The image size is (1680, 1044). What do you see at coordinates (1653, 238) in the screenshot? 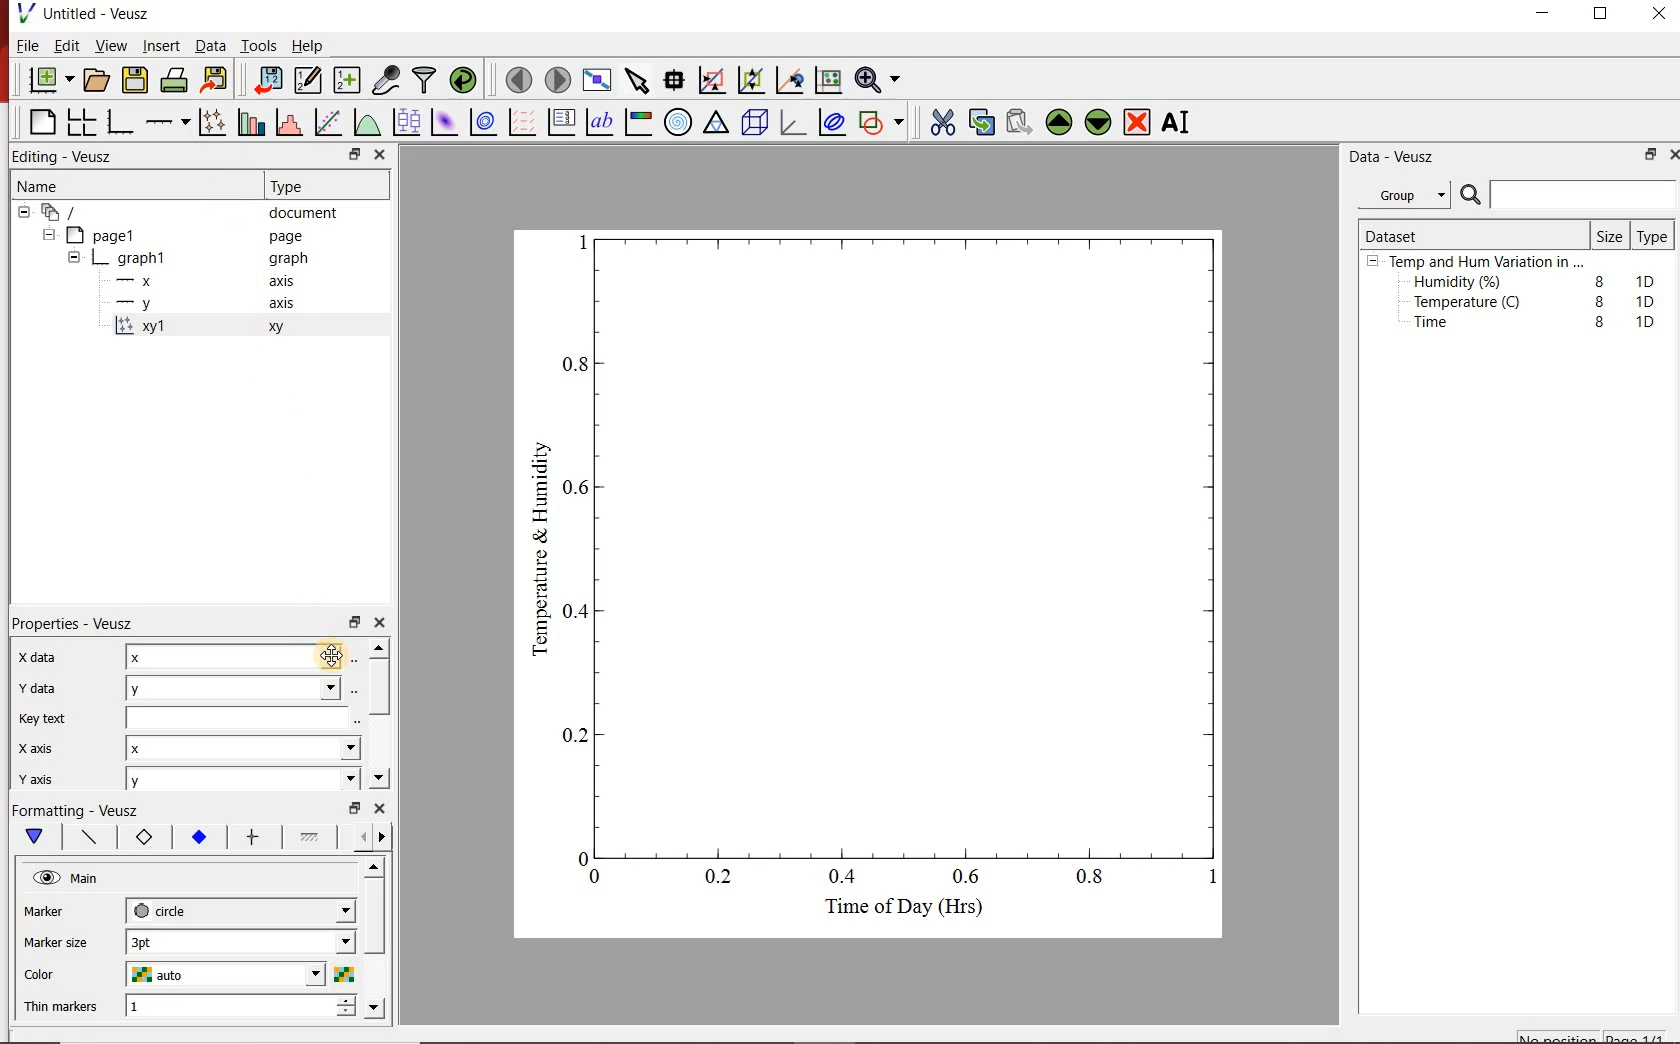
I see `Type` at bounding box center [1653, 238].